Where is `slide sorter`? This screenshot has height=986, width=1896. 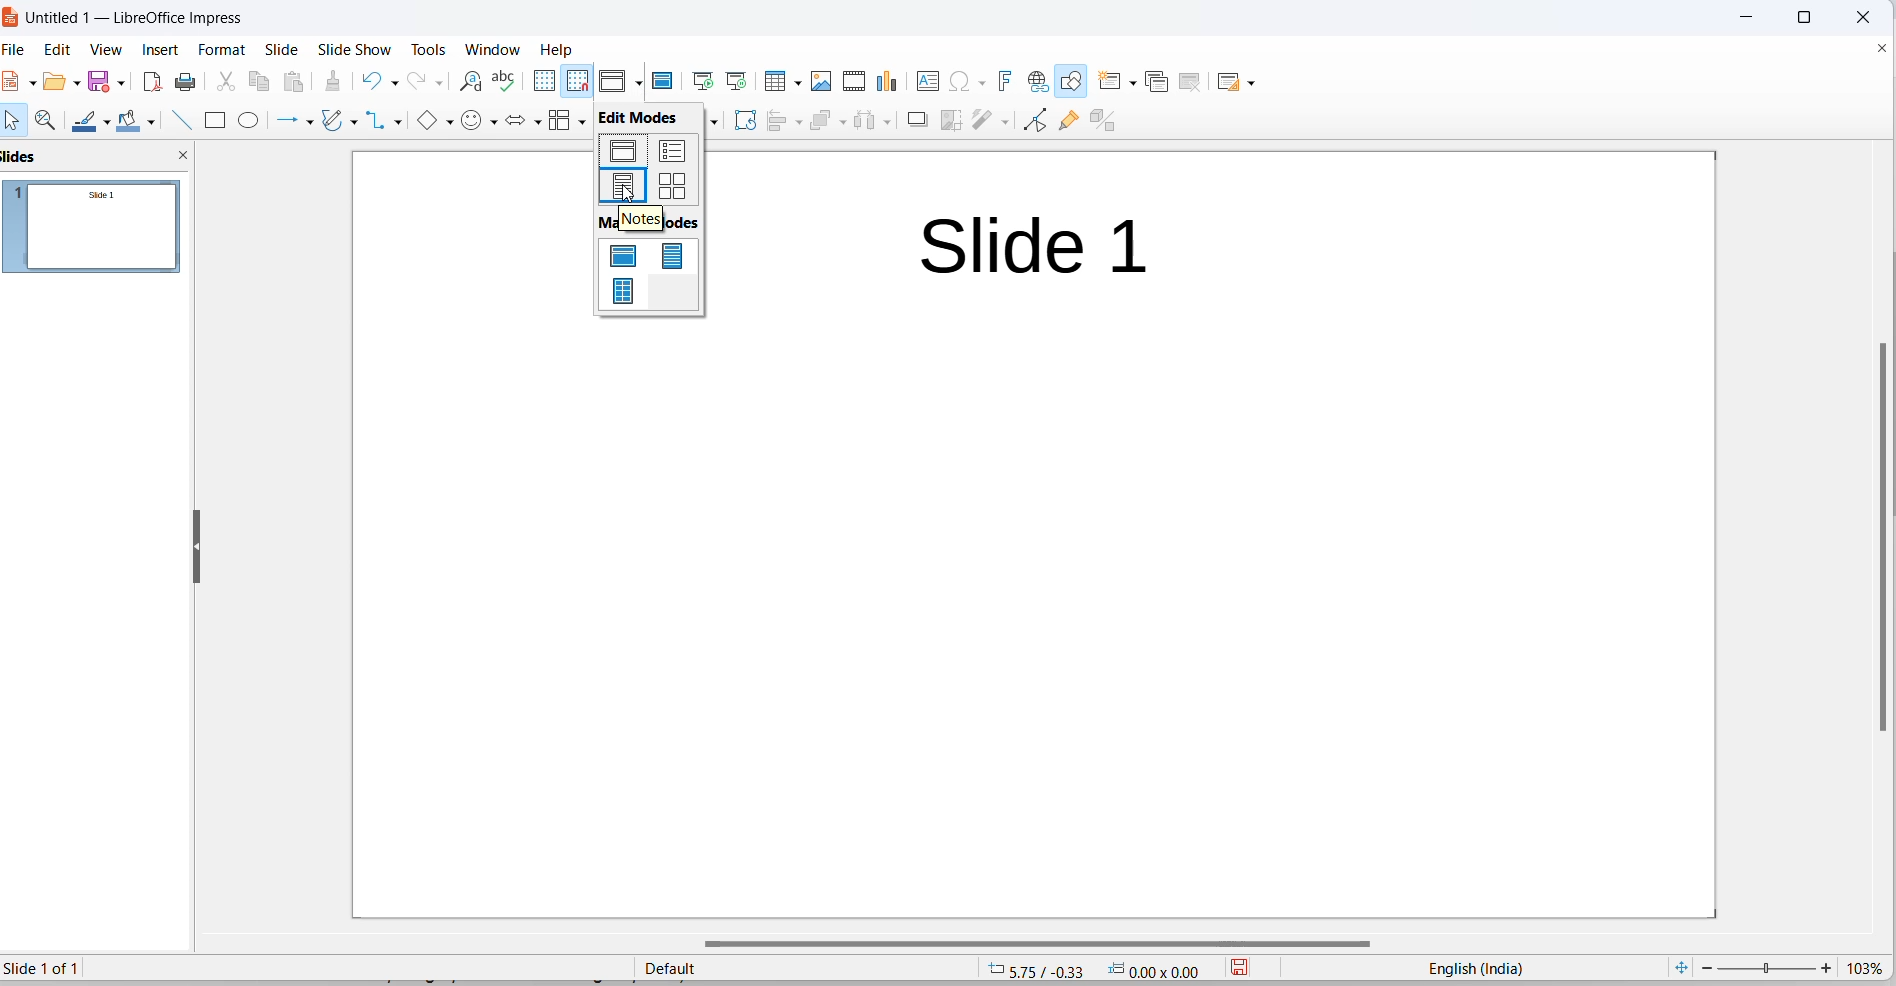 slide sorter is located at coordinates (676, 186).